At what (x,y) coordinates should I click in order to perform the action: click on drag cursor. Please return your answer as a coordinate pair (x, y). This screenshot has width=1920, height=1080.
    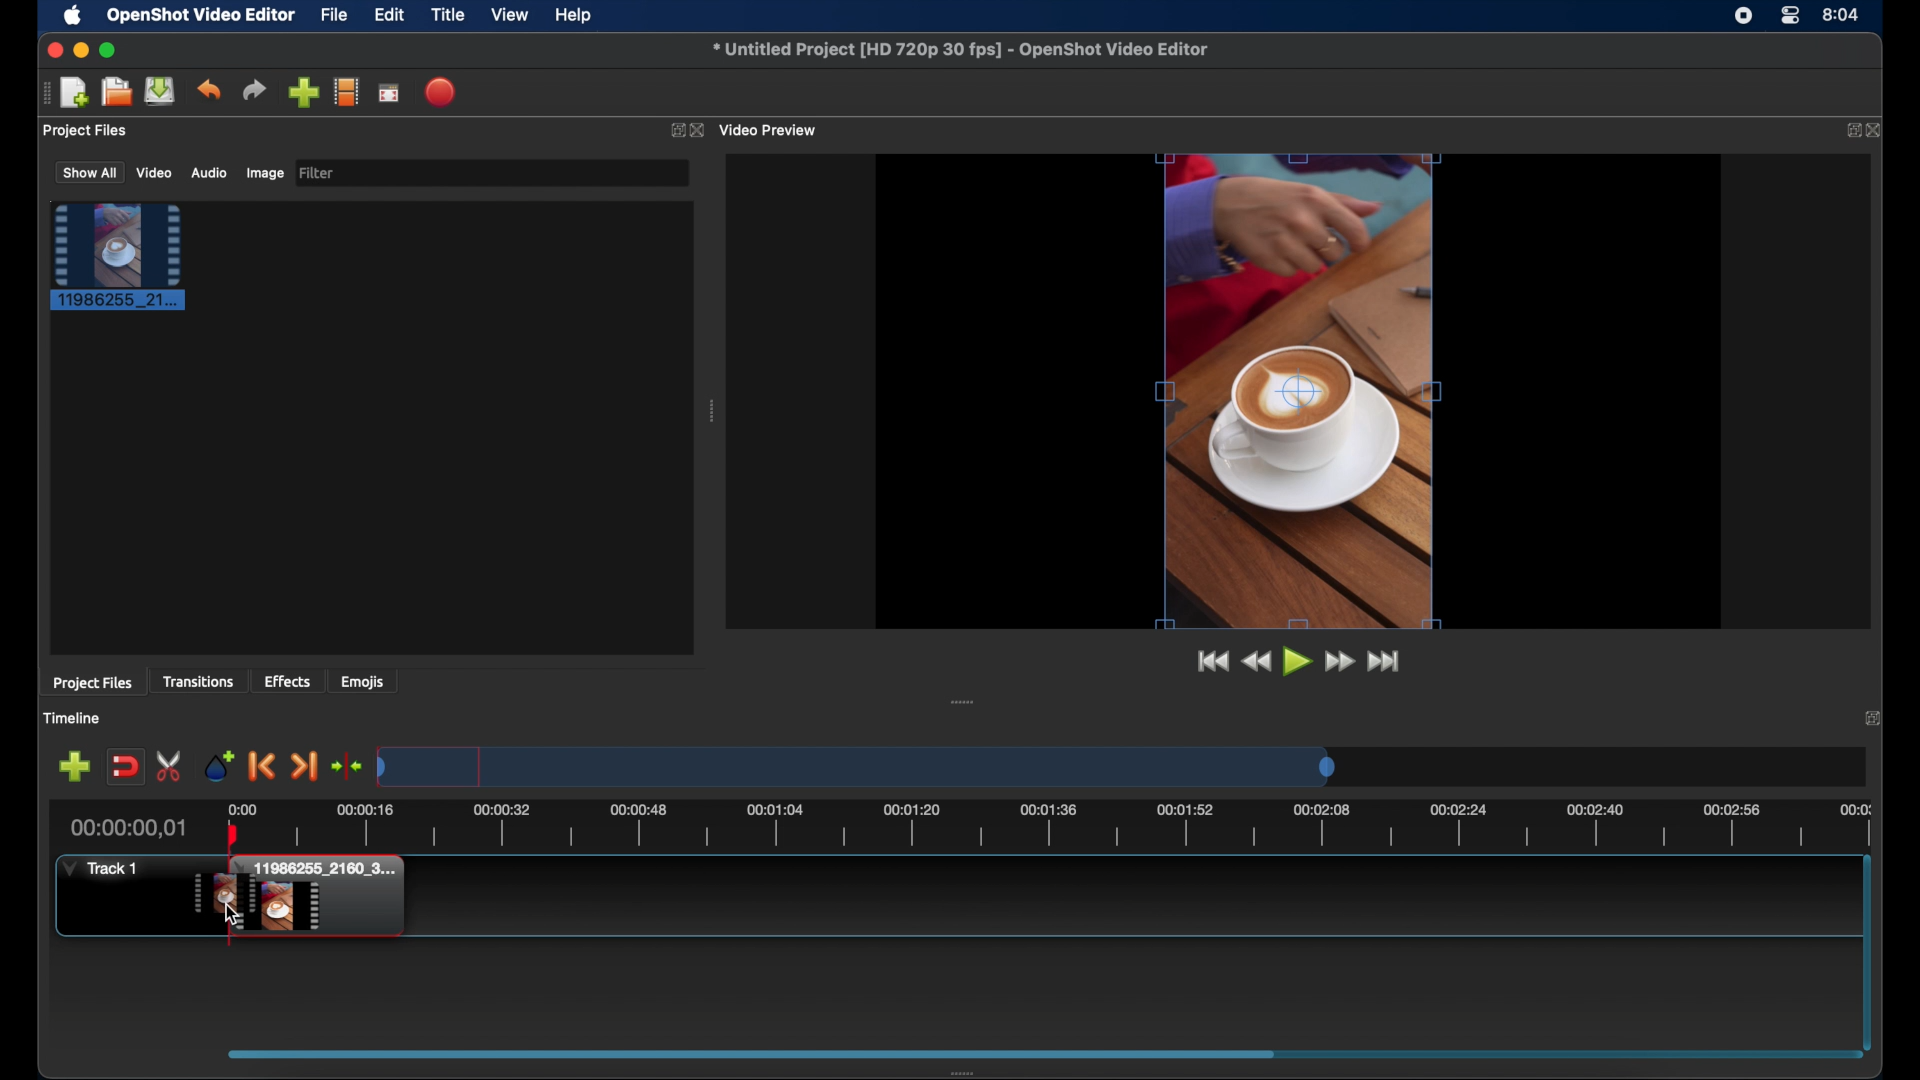
    Looking at the image, I should click on (224, 894).